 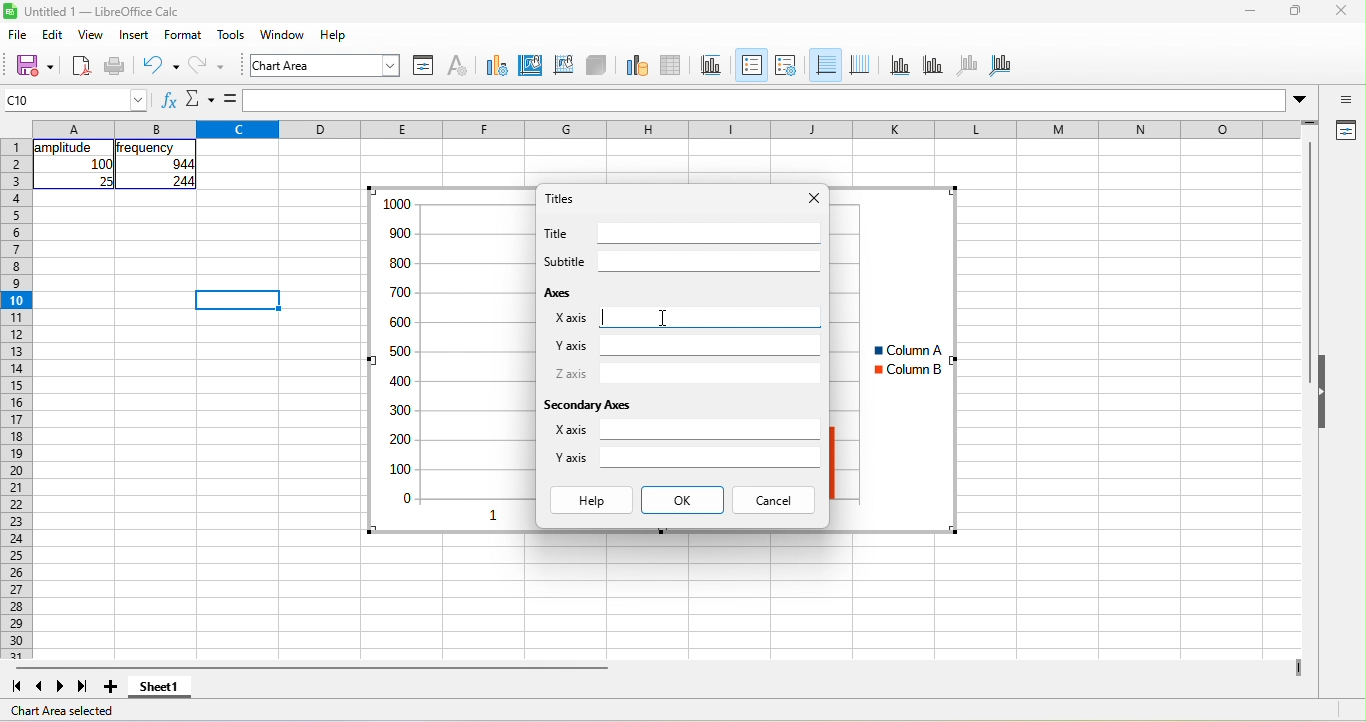 What do you see at coordinates (710, 429) in the screenshot?
I see `Input for secondary x axis` at bounding box center [710, 429].